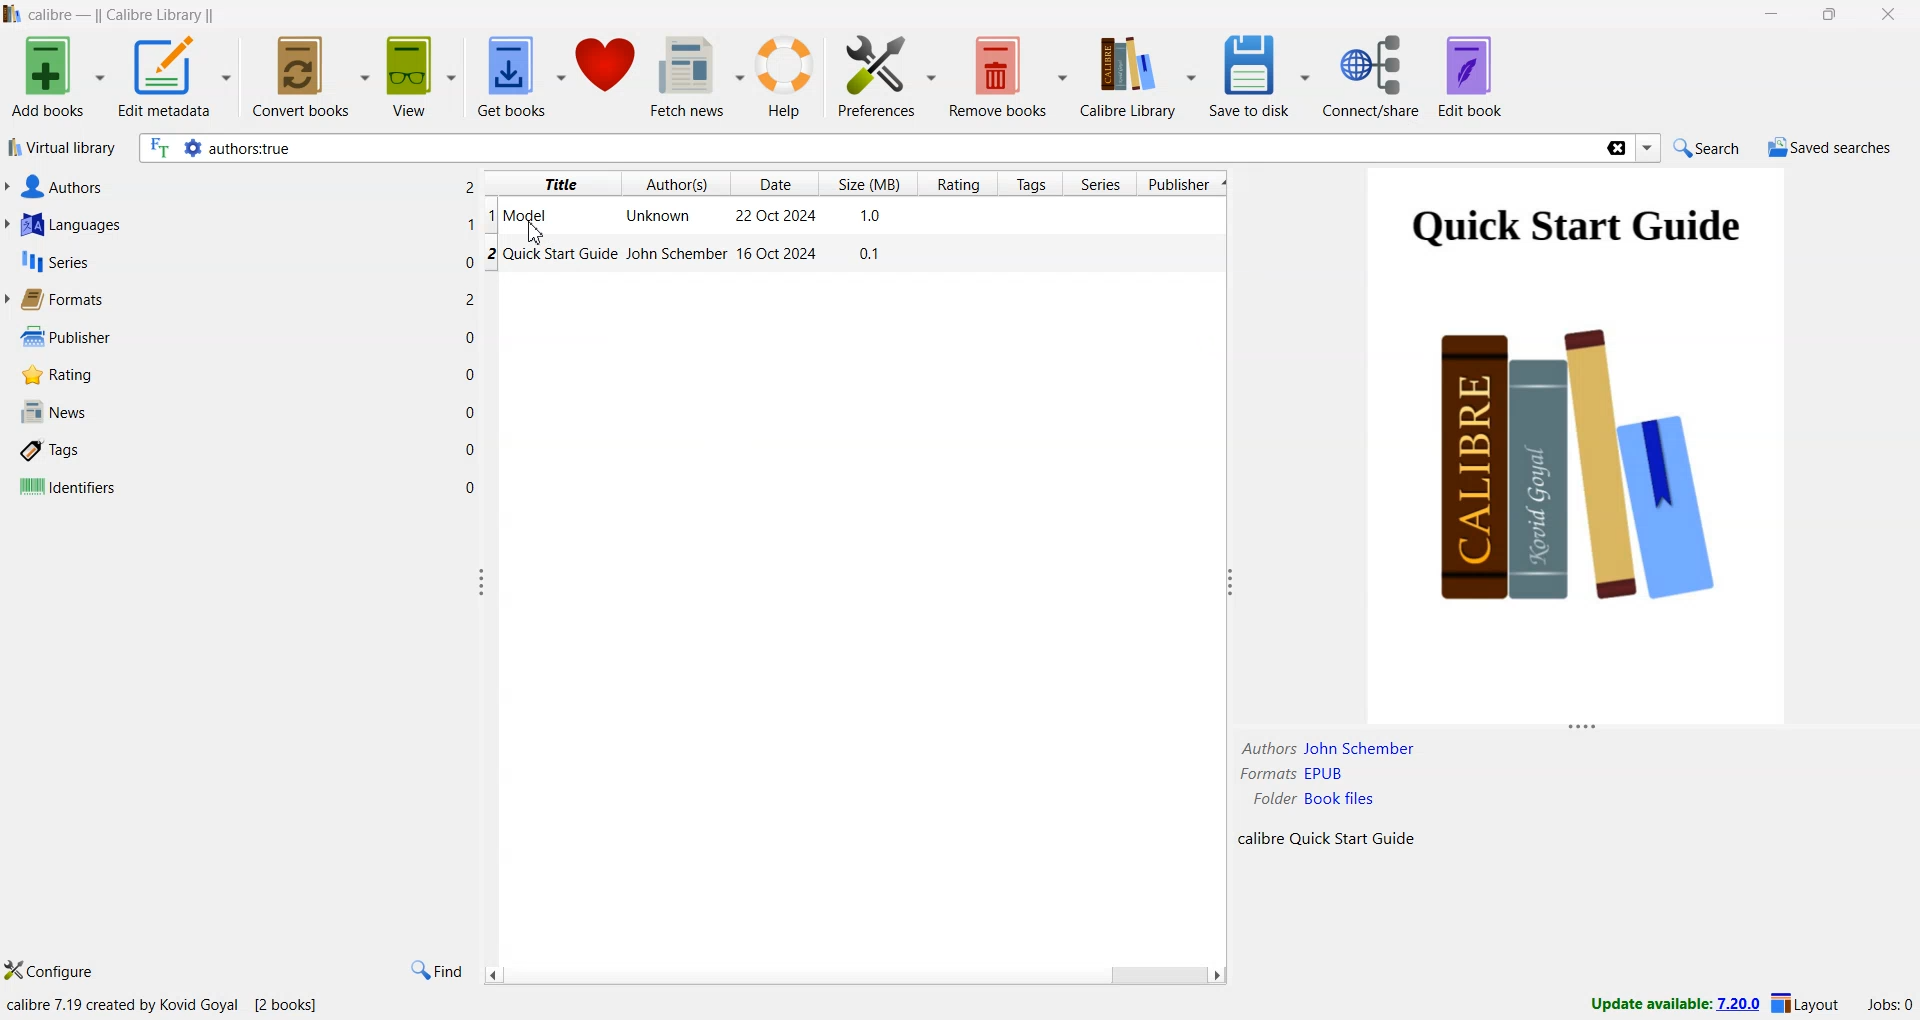 This screenshot has height=1020, width=1920. I want to click on connect/share, so click(1375, 76).